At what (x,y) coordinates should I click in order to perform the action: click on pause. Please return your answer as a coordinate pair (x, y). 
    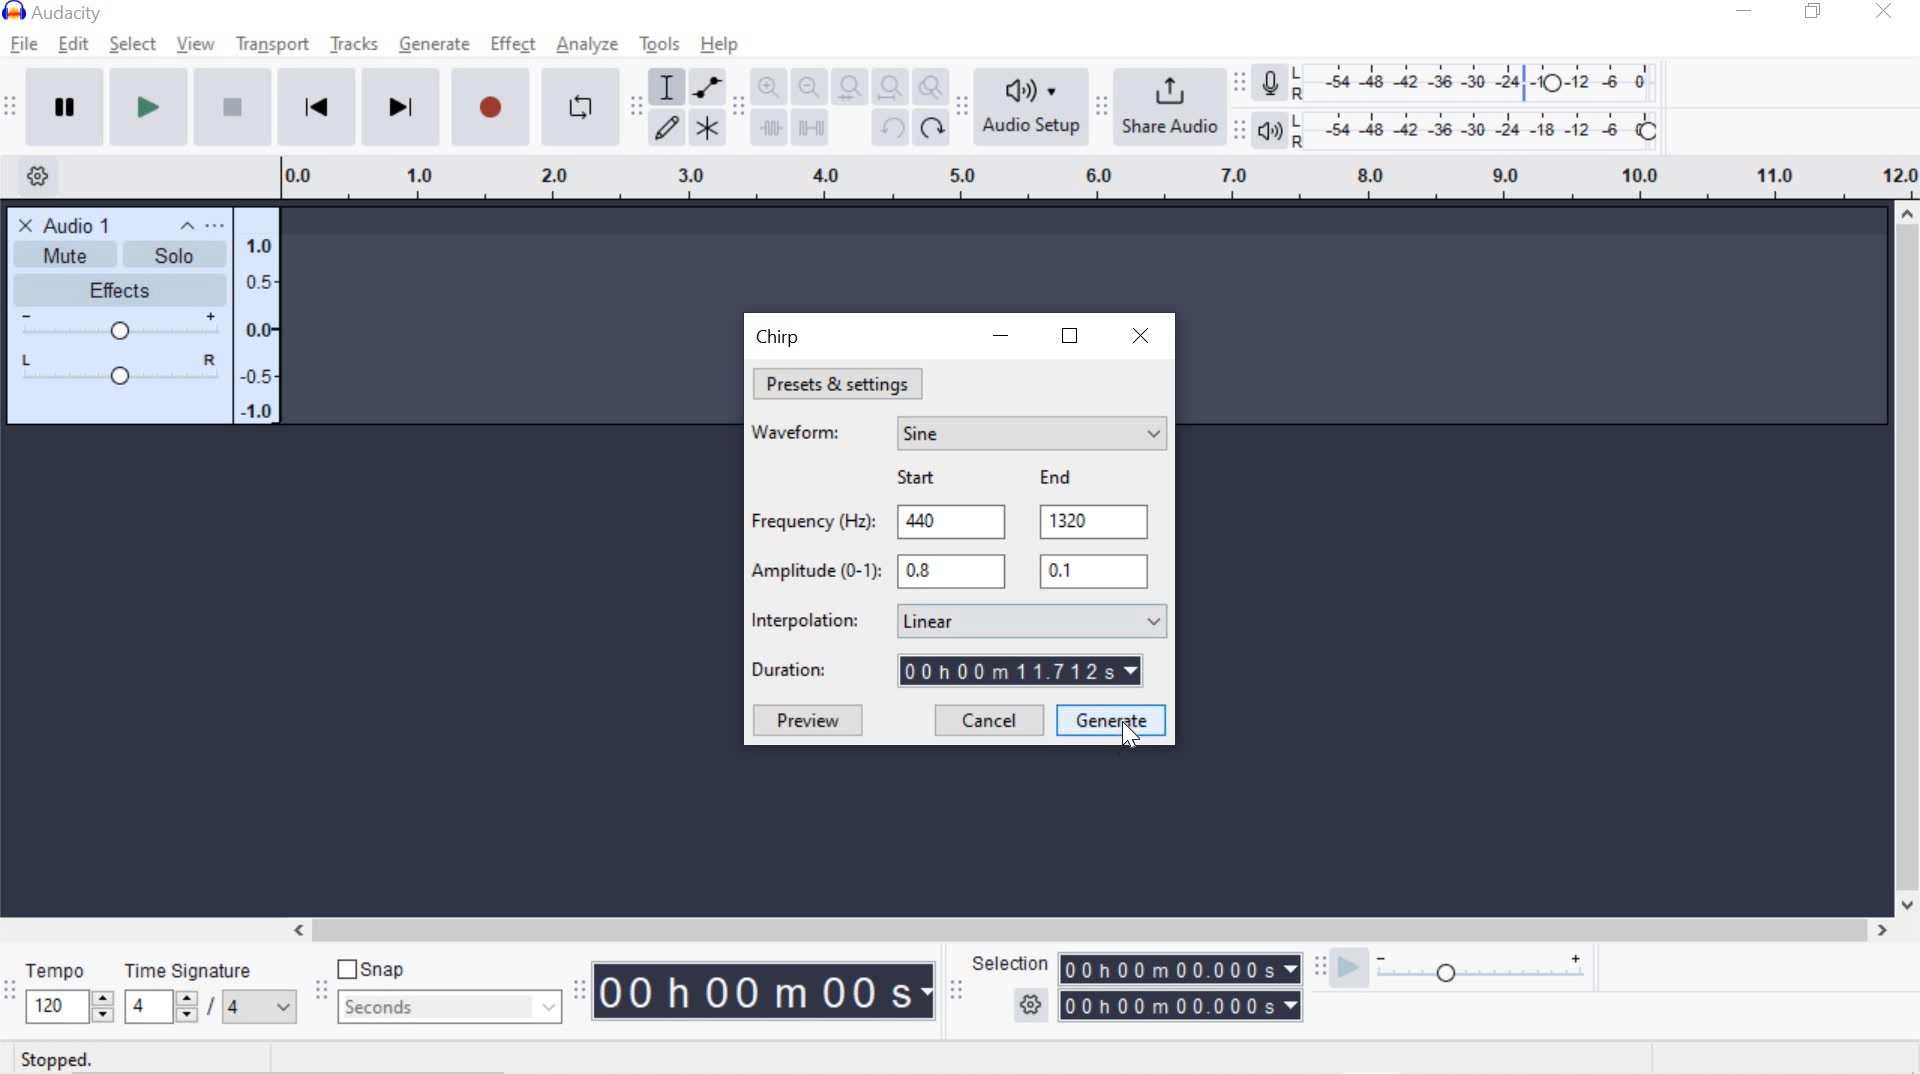
    Looking at the image, I should click on (64, 105).